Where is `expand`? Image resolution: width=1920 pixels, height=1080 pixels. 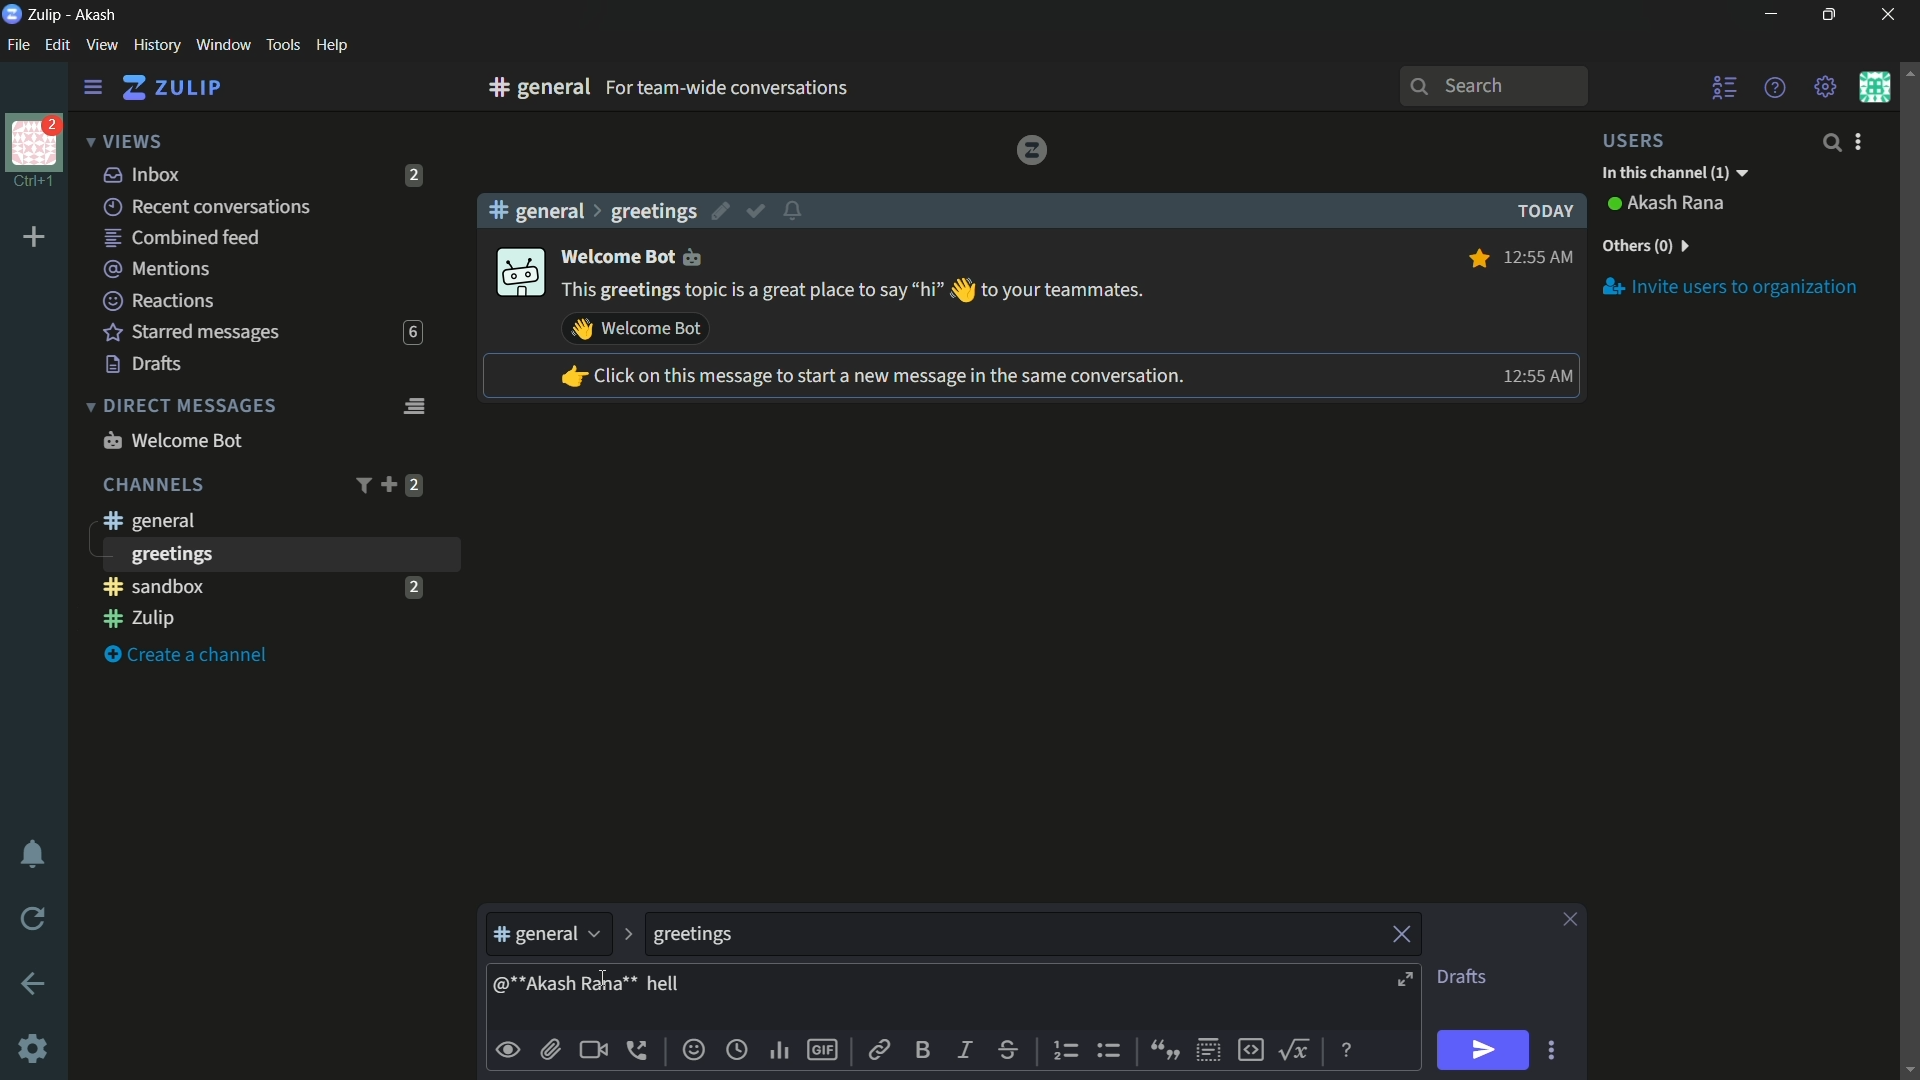 expand is located at coordinates (1408, 982).